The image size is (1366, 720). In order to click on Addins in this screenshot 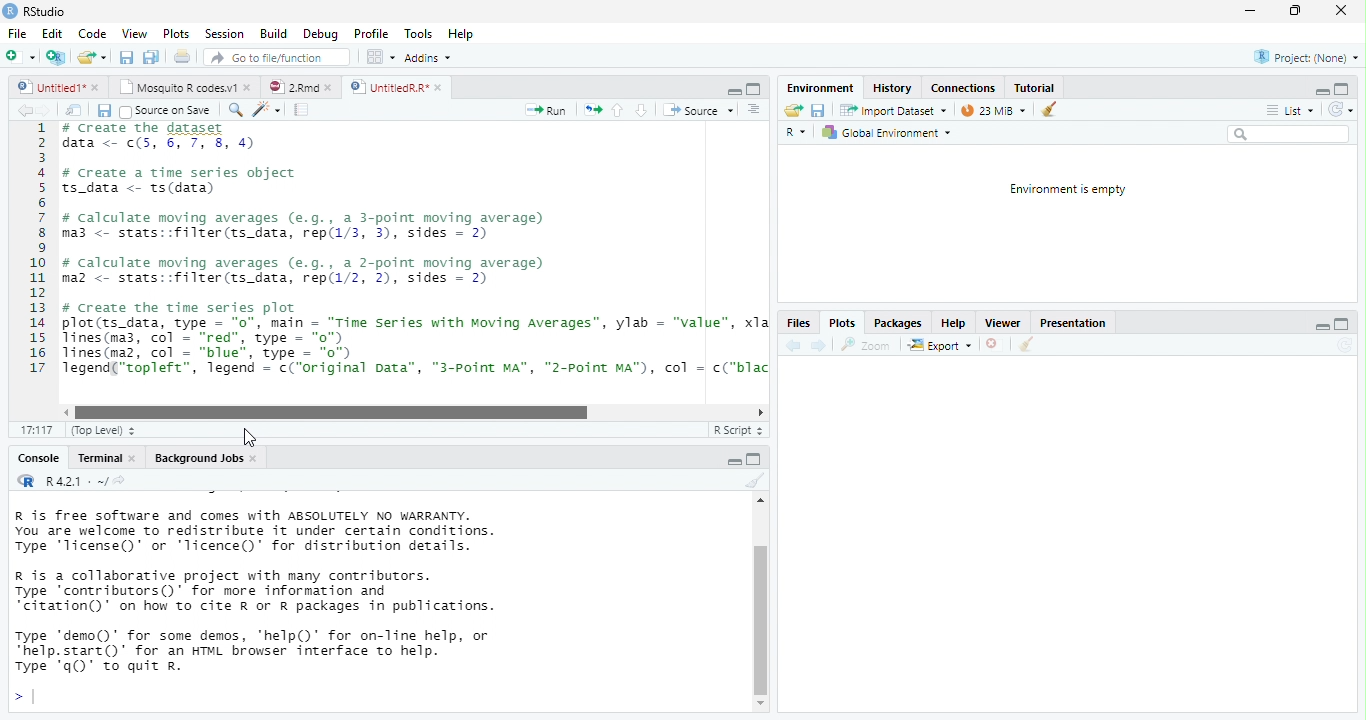, I will do `click(428, 58)`.